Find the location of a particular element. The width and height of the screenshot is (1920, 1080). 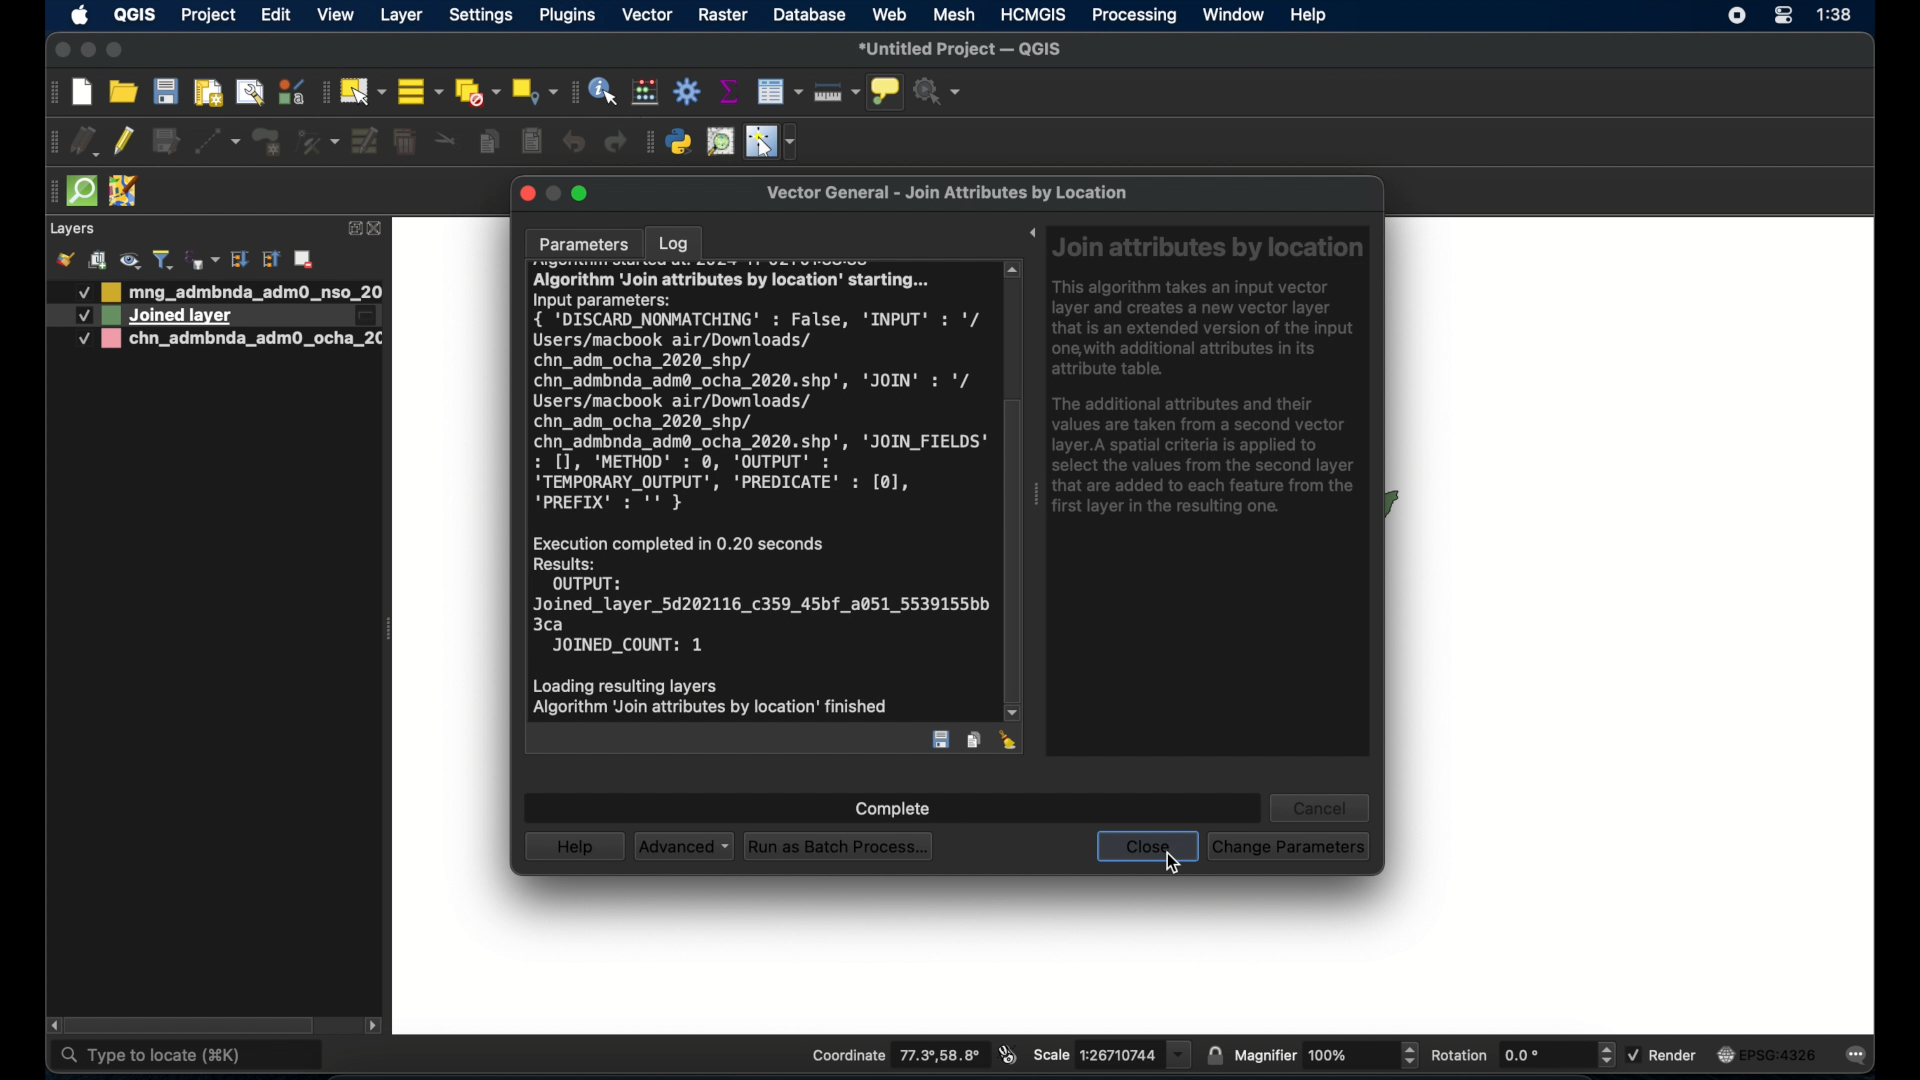

modify attributes is located at coordinates (363, 142).